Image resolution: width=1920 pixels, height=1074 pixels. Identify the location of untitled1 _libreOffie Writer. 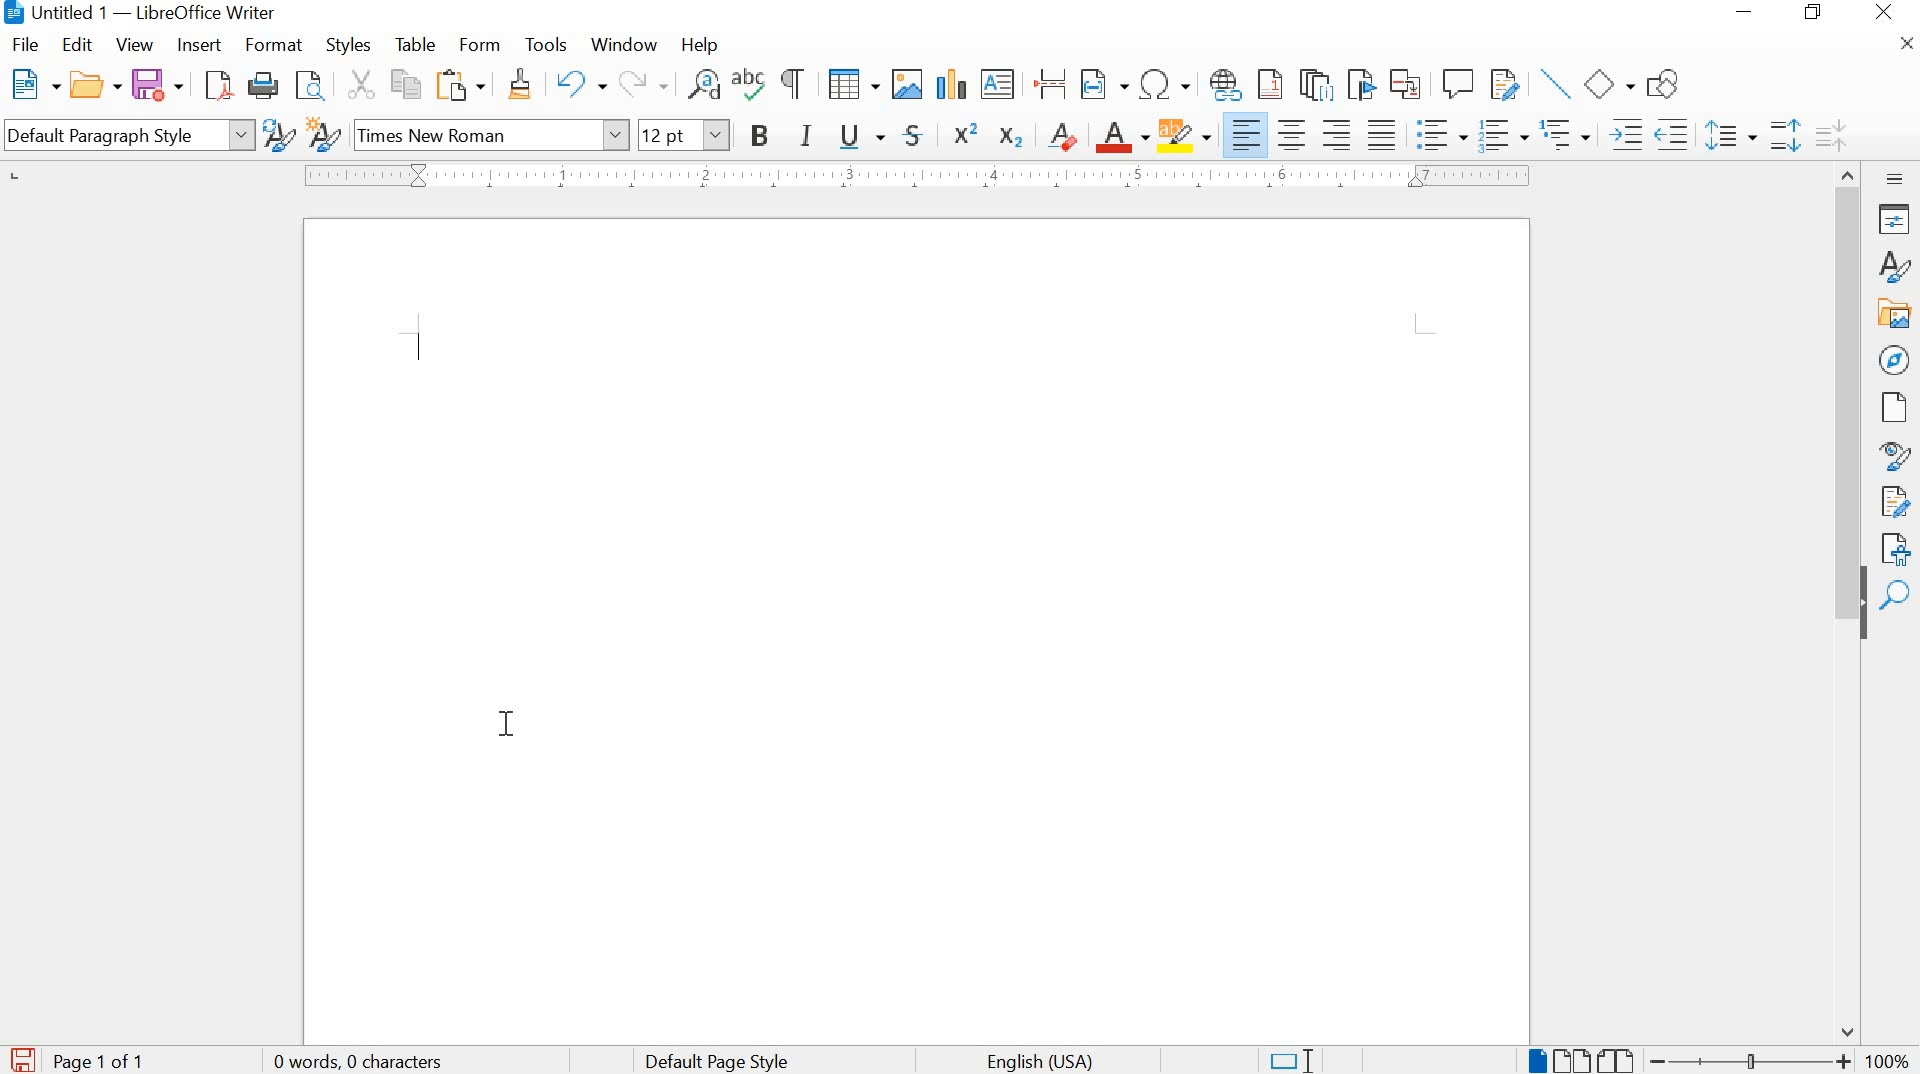
(167, 16).